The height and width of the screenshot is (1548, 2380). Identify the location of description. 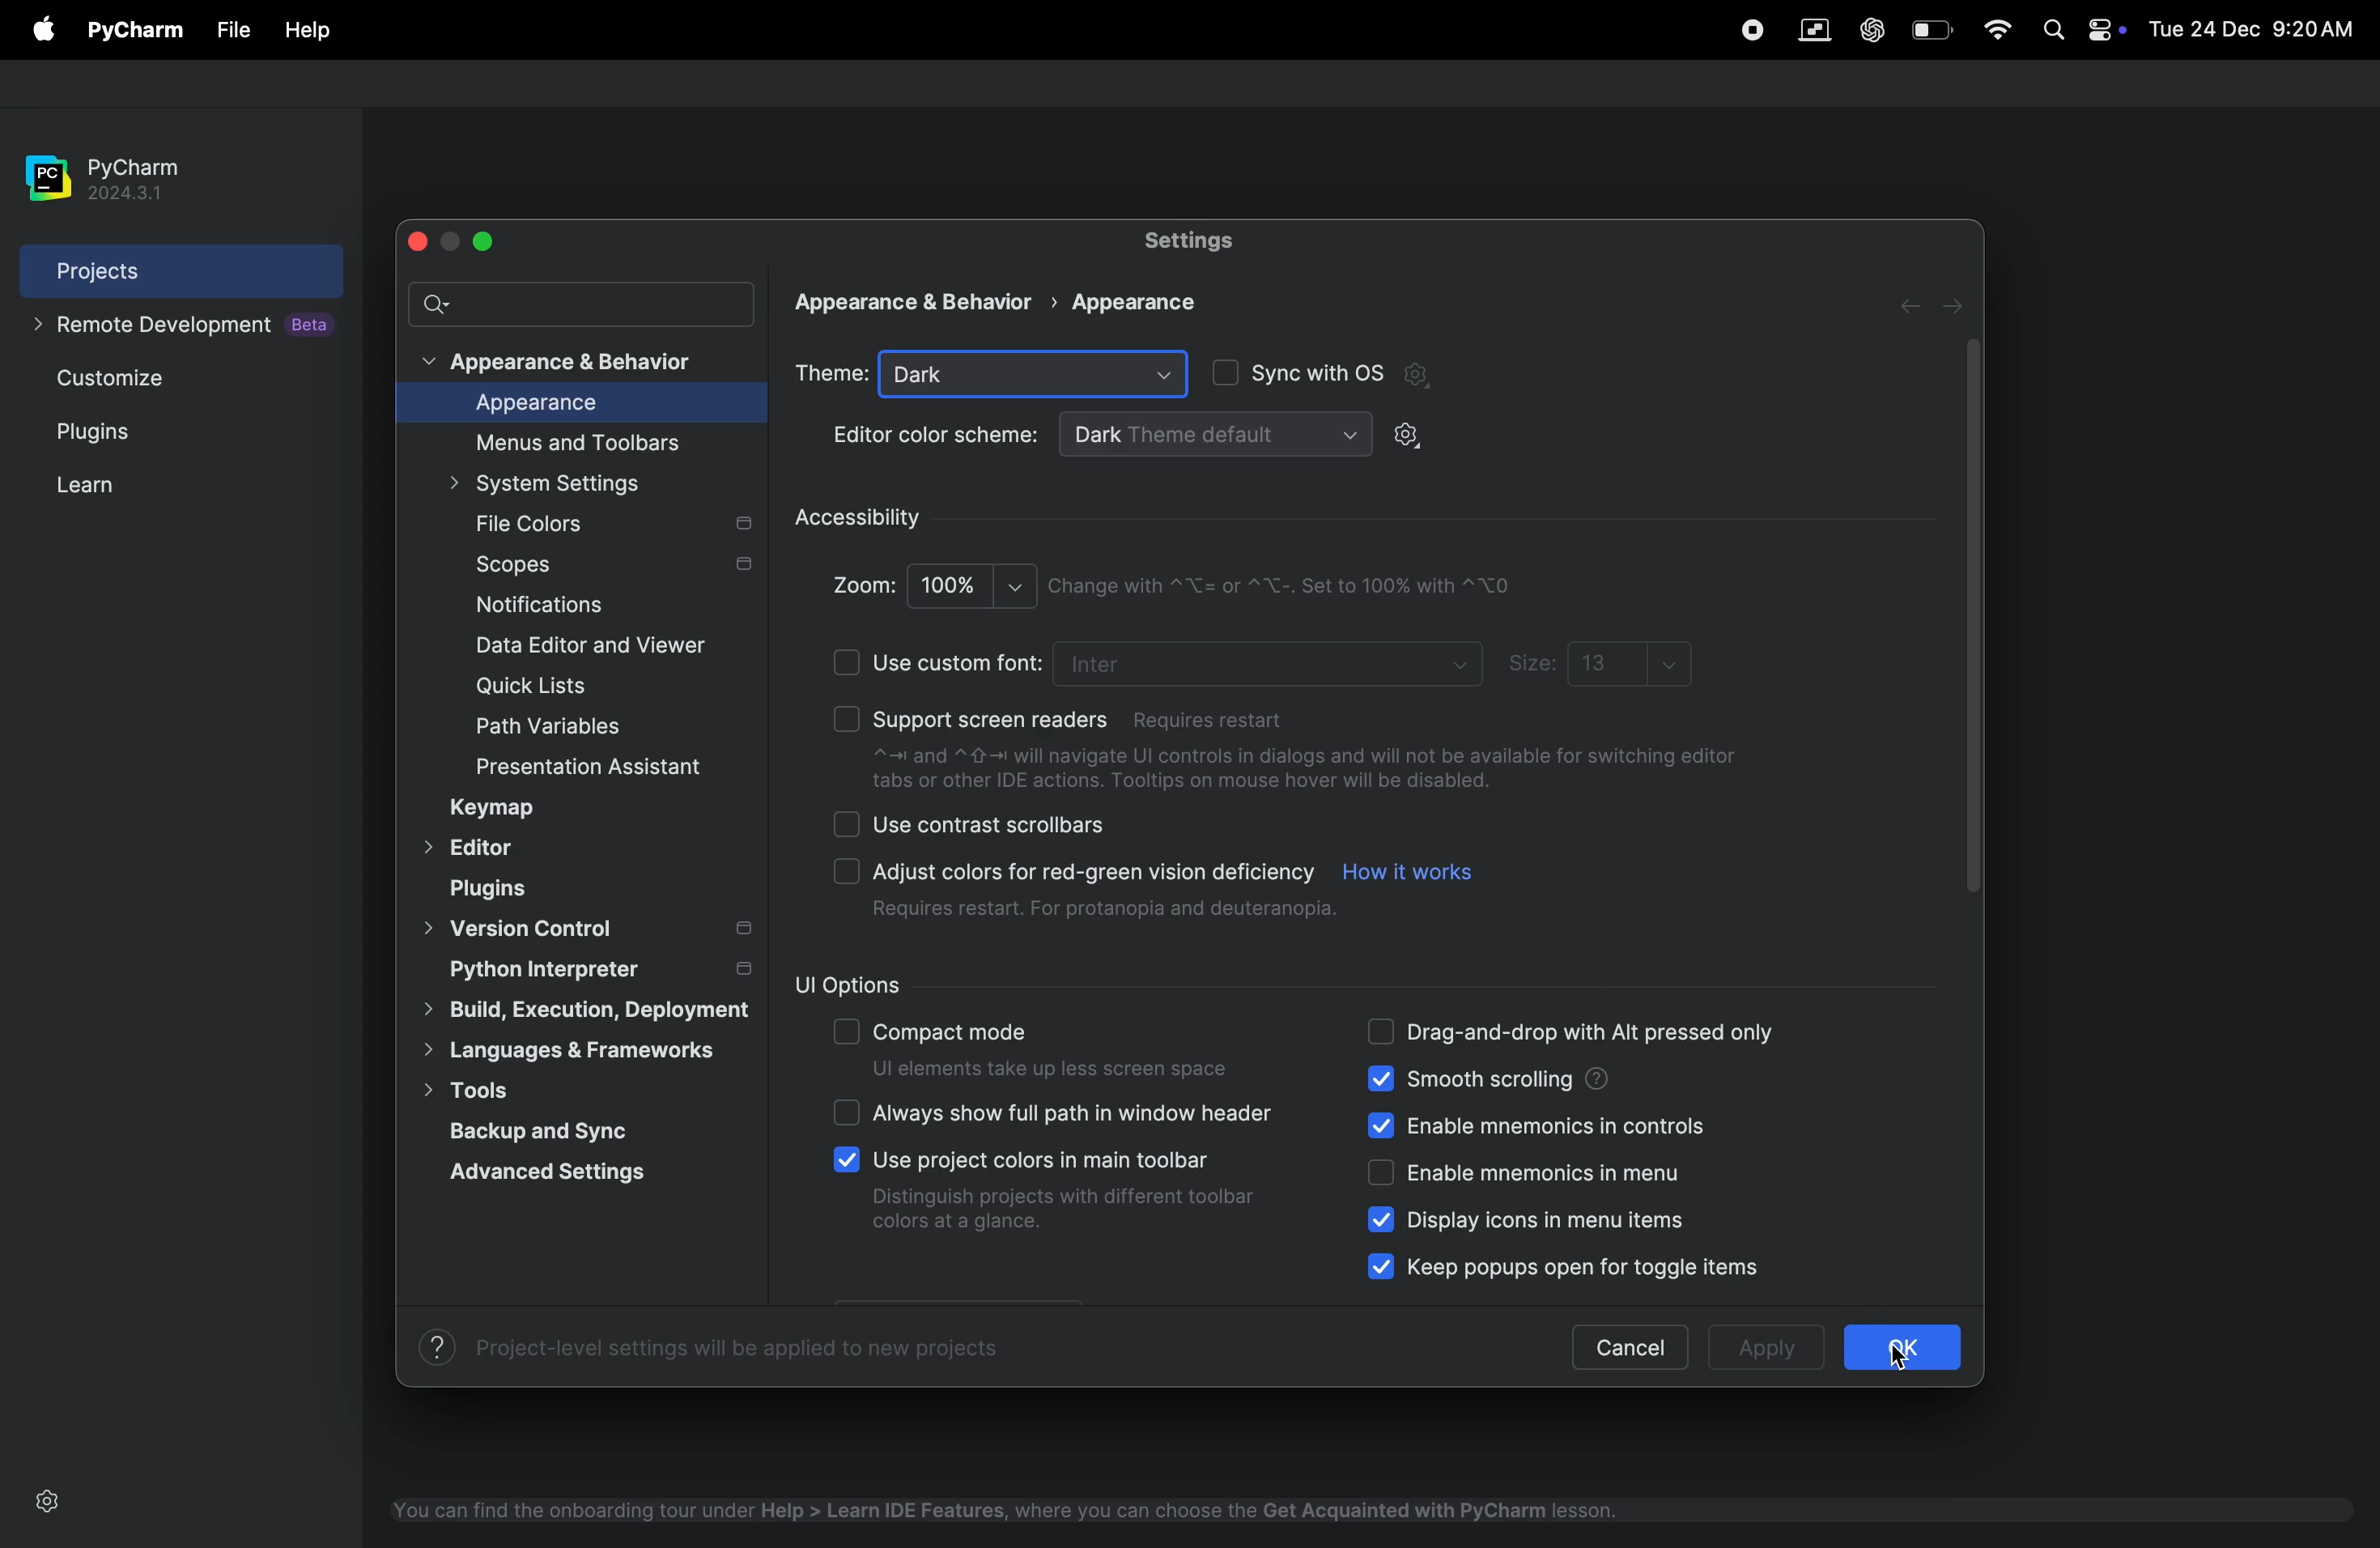
(1308, 772).